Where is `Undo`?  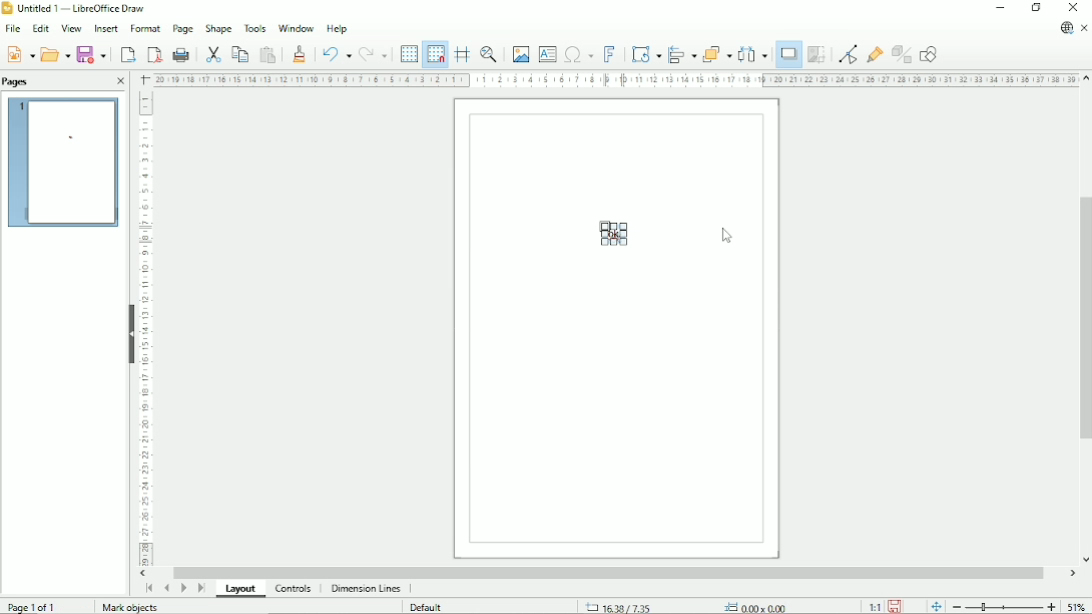
Undo is located at coordinates (334, 54).